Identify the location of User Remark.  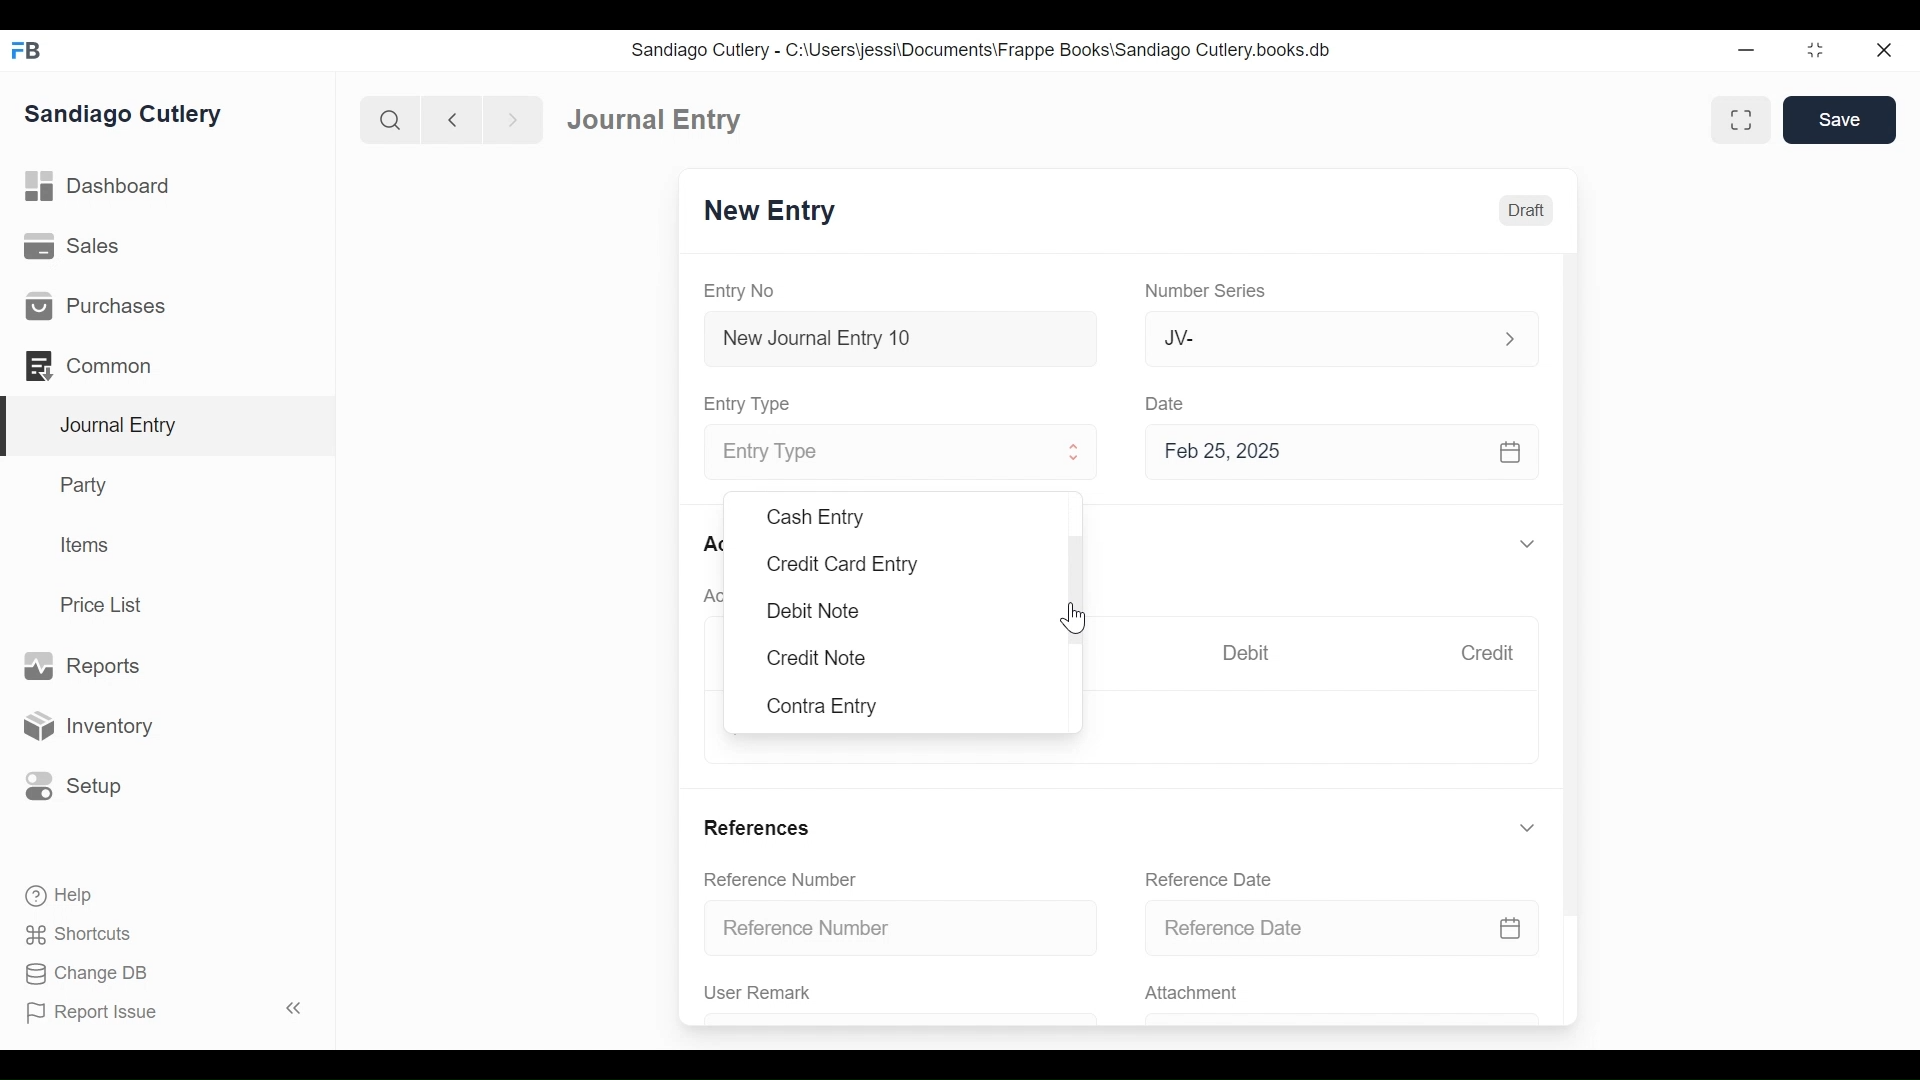
(758, 993).